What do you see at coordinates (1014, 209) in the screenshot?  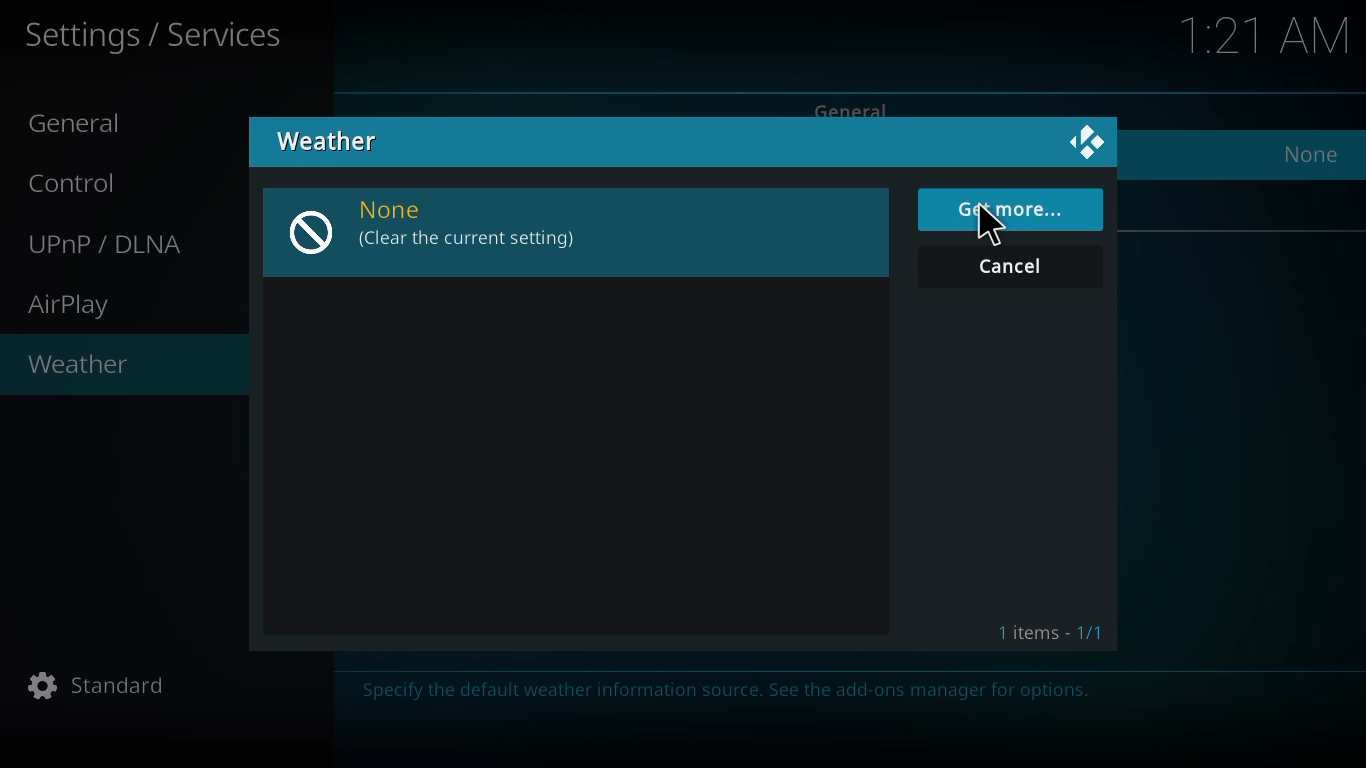 I see `get more` at bounding box center [1014, 209].